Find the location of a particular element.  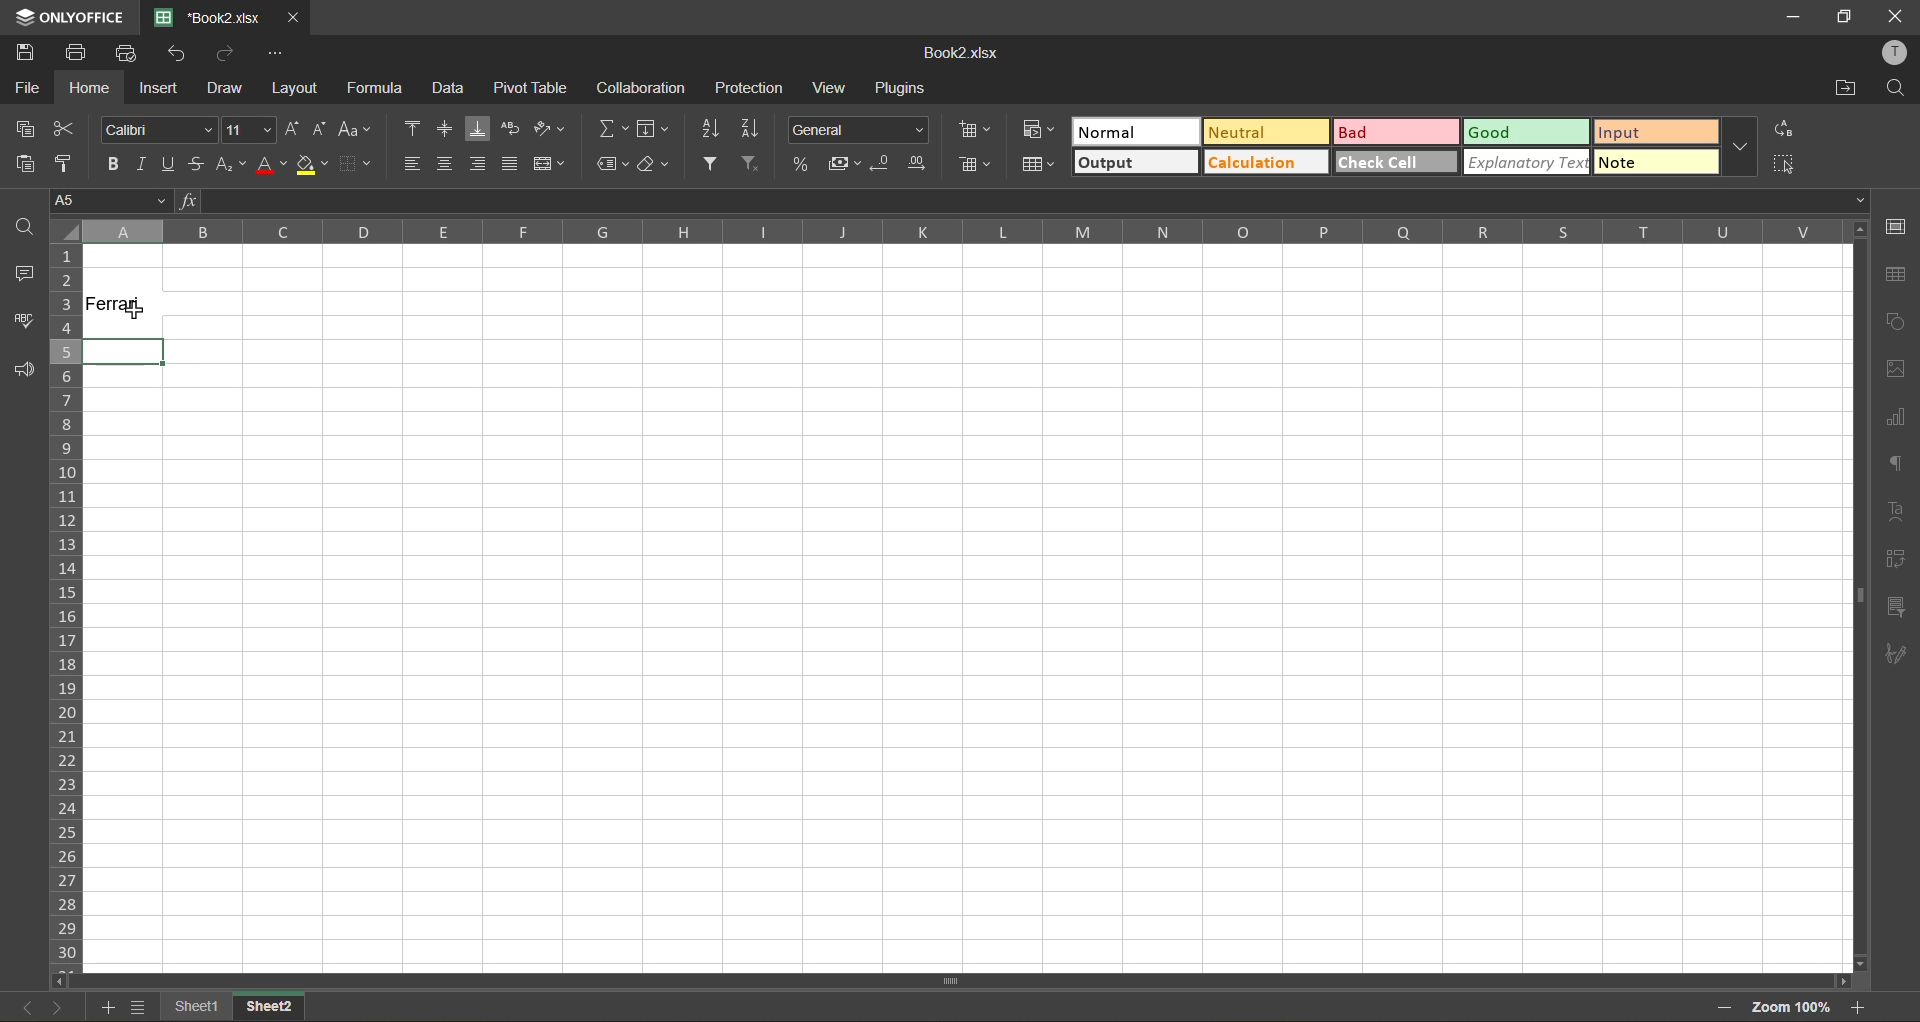

underline is located at coordinates (171, 165).